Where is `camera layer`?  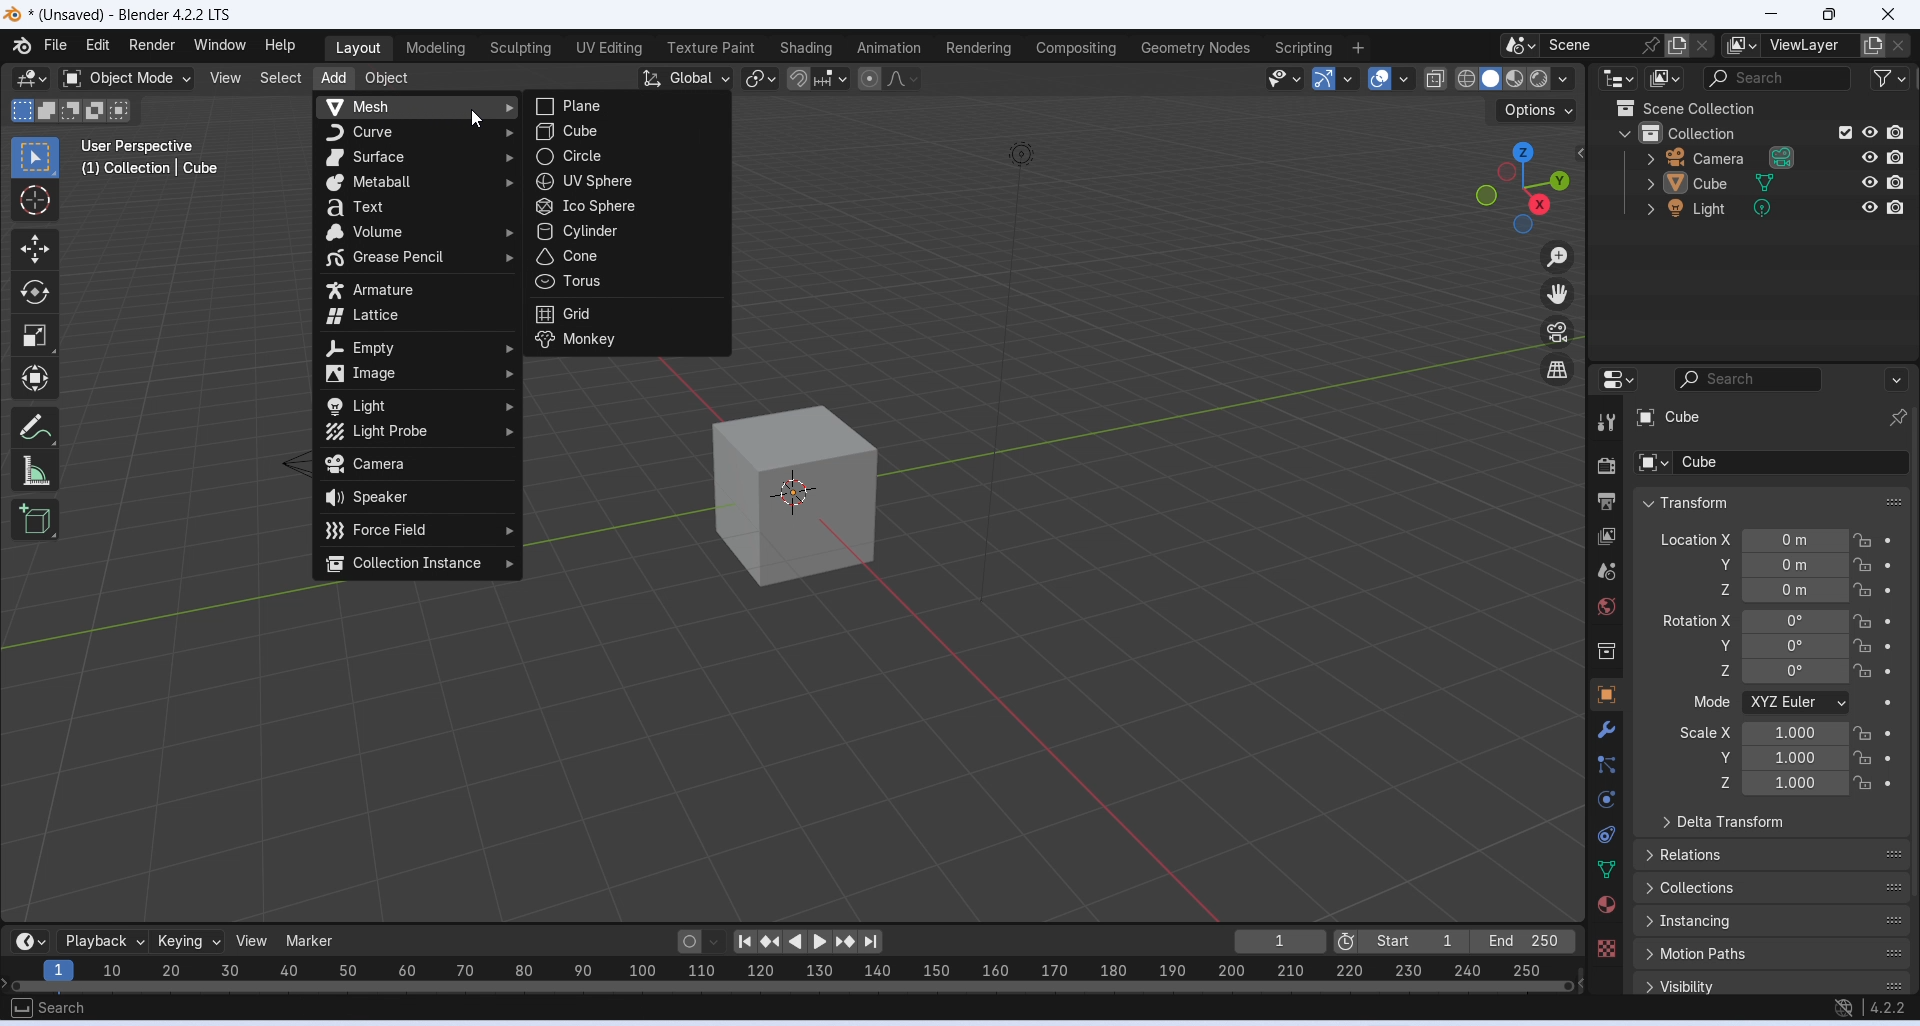 camera layer is located at coordinates (1741, 157).